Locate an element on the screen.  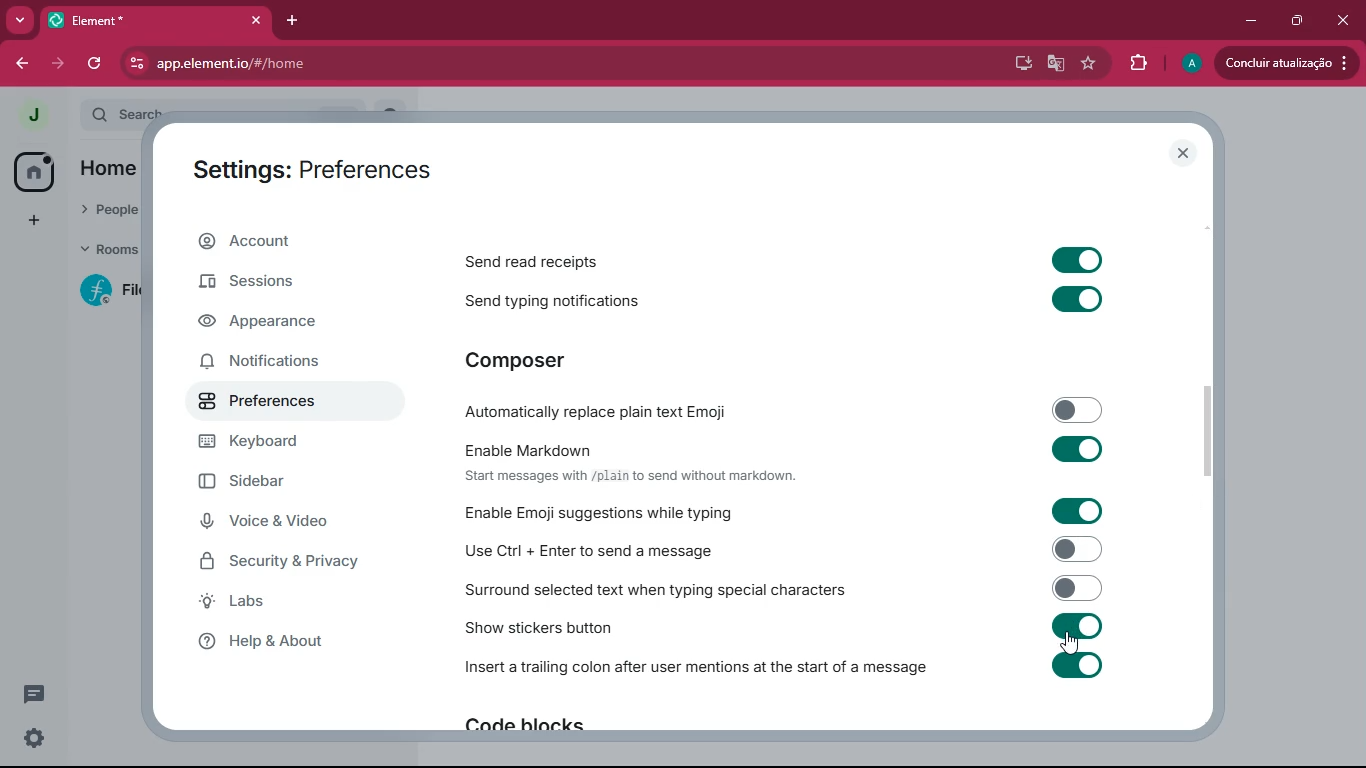
Show stickers button is located at coordinates (789, 630).